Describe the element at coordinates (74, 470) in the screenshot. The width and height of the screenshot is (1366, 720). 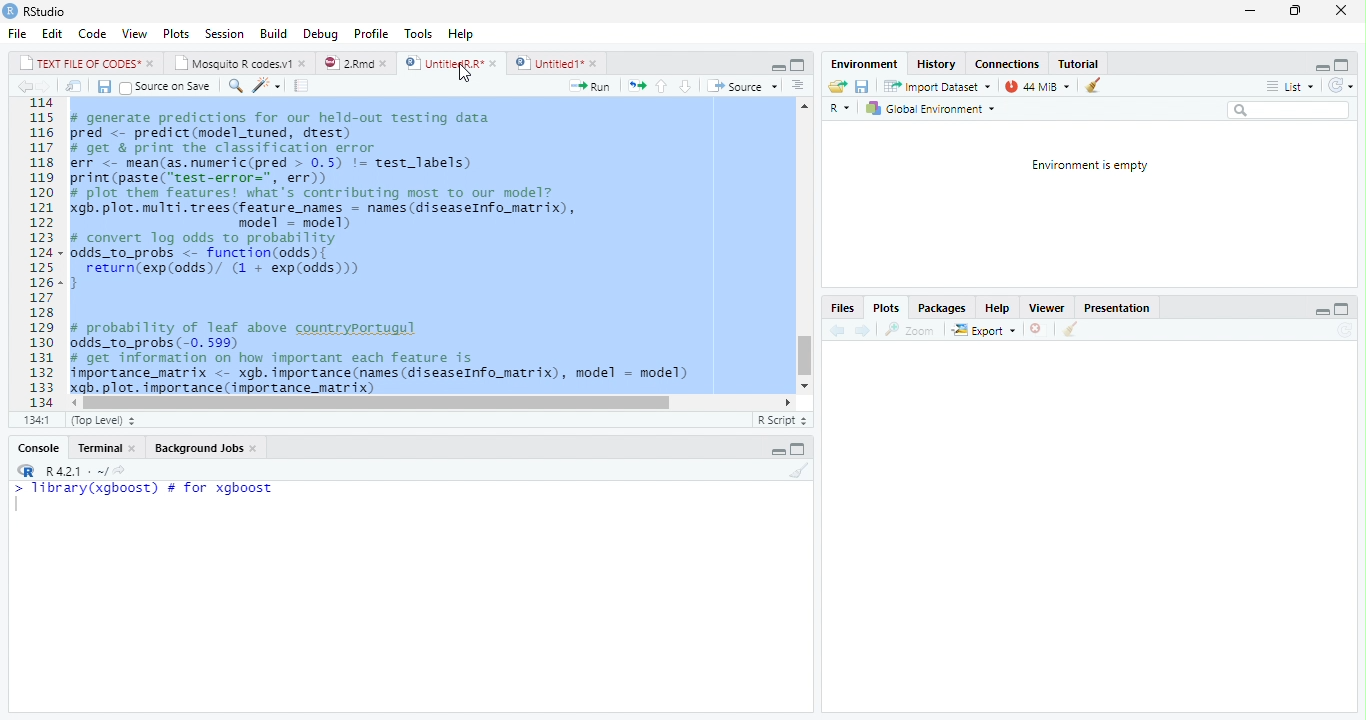
I see `R 4.2.1 .~/` at that location.